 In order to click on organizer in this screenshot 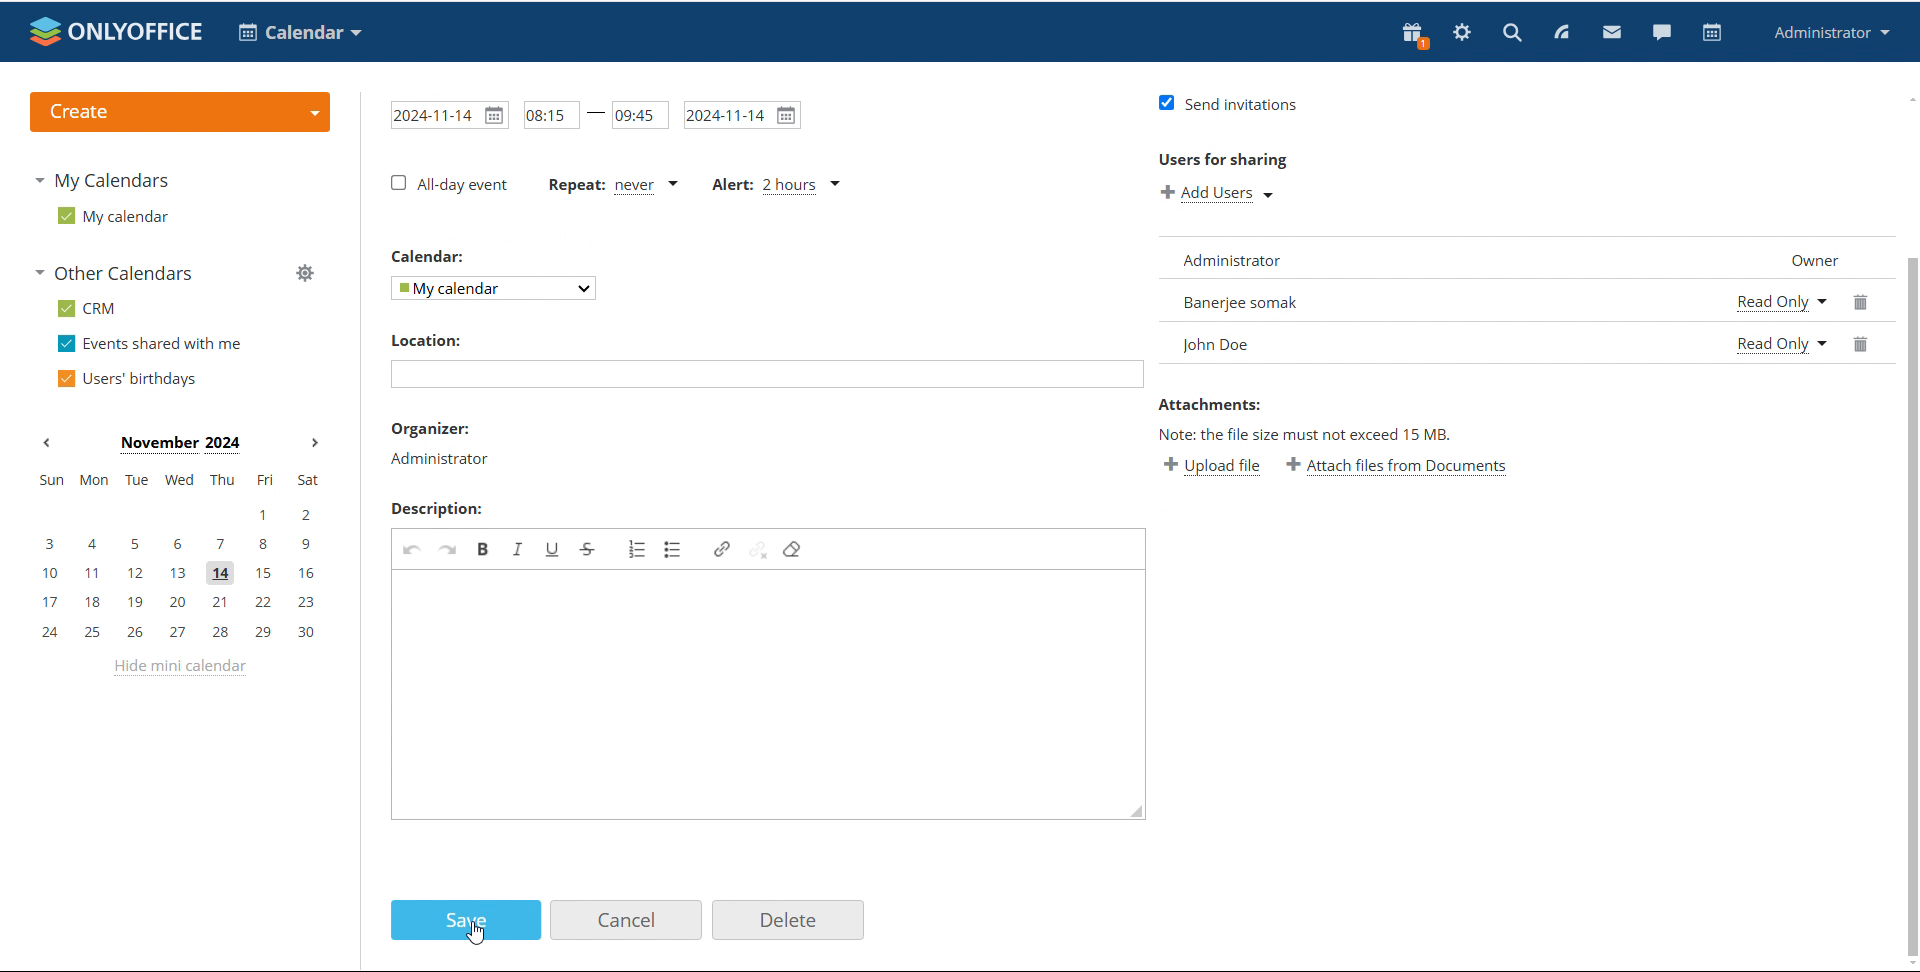, I will do `click(440, 460)`.